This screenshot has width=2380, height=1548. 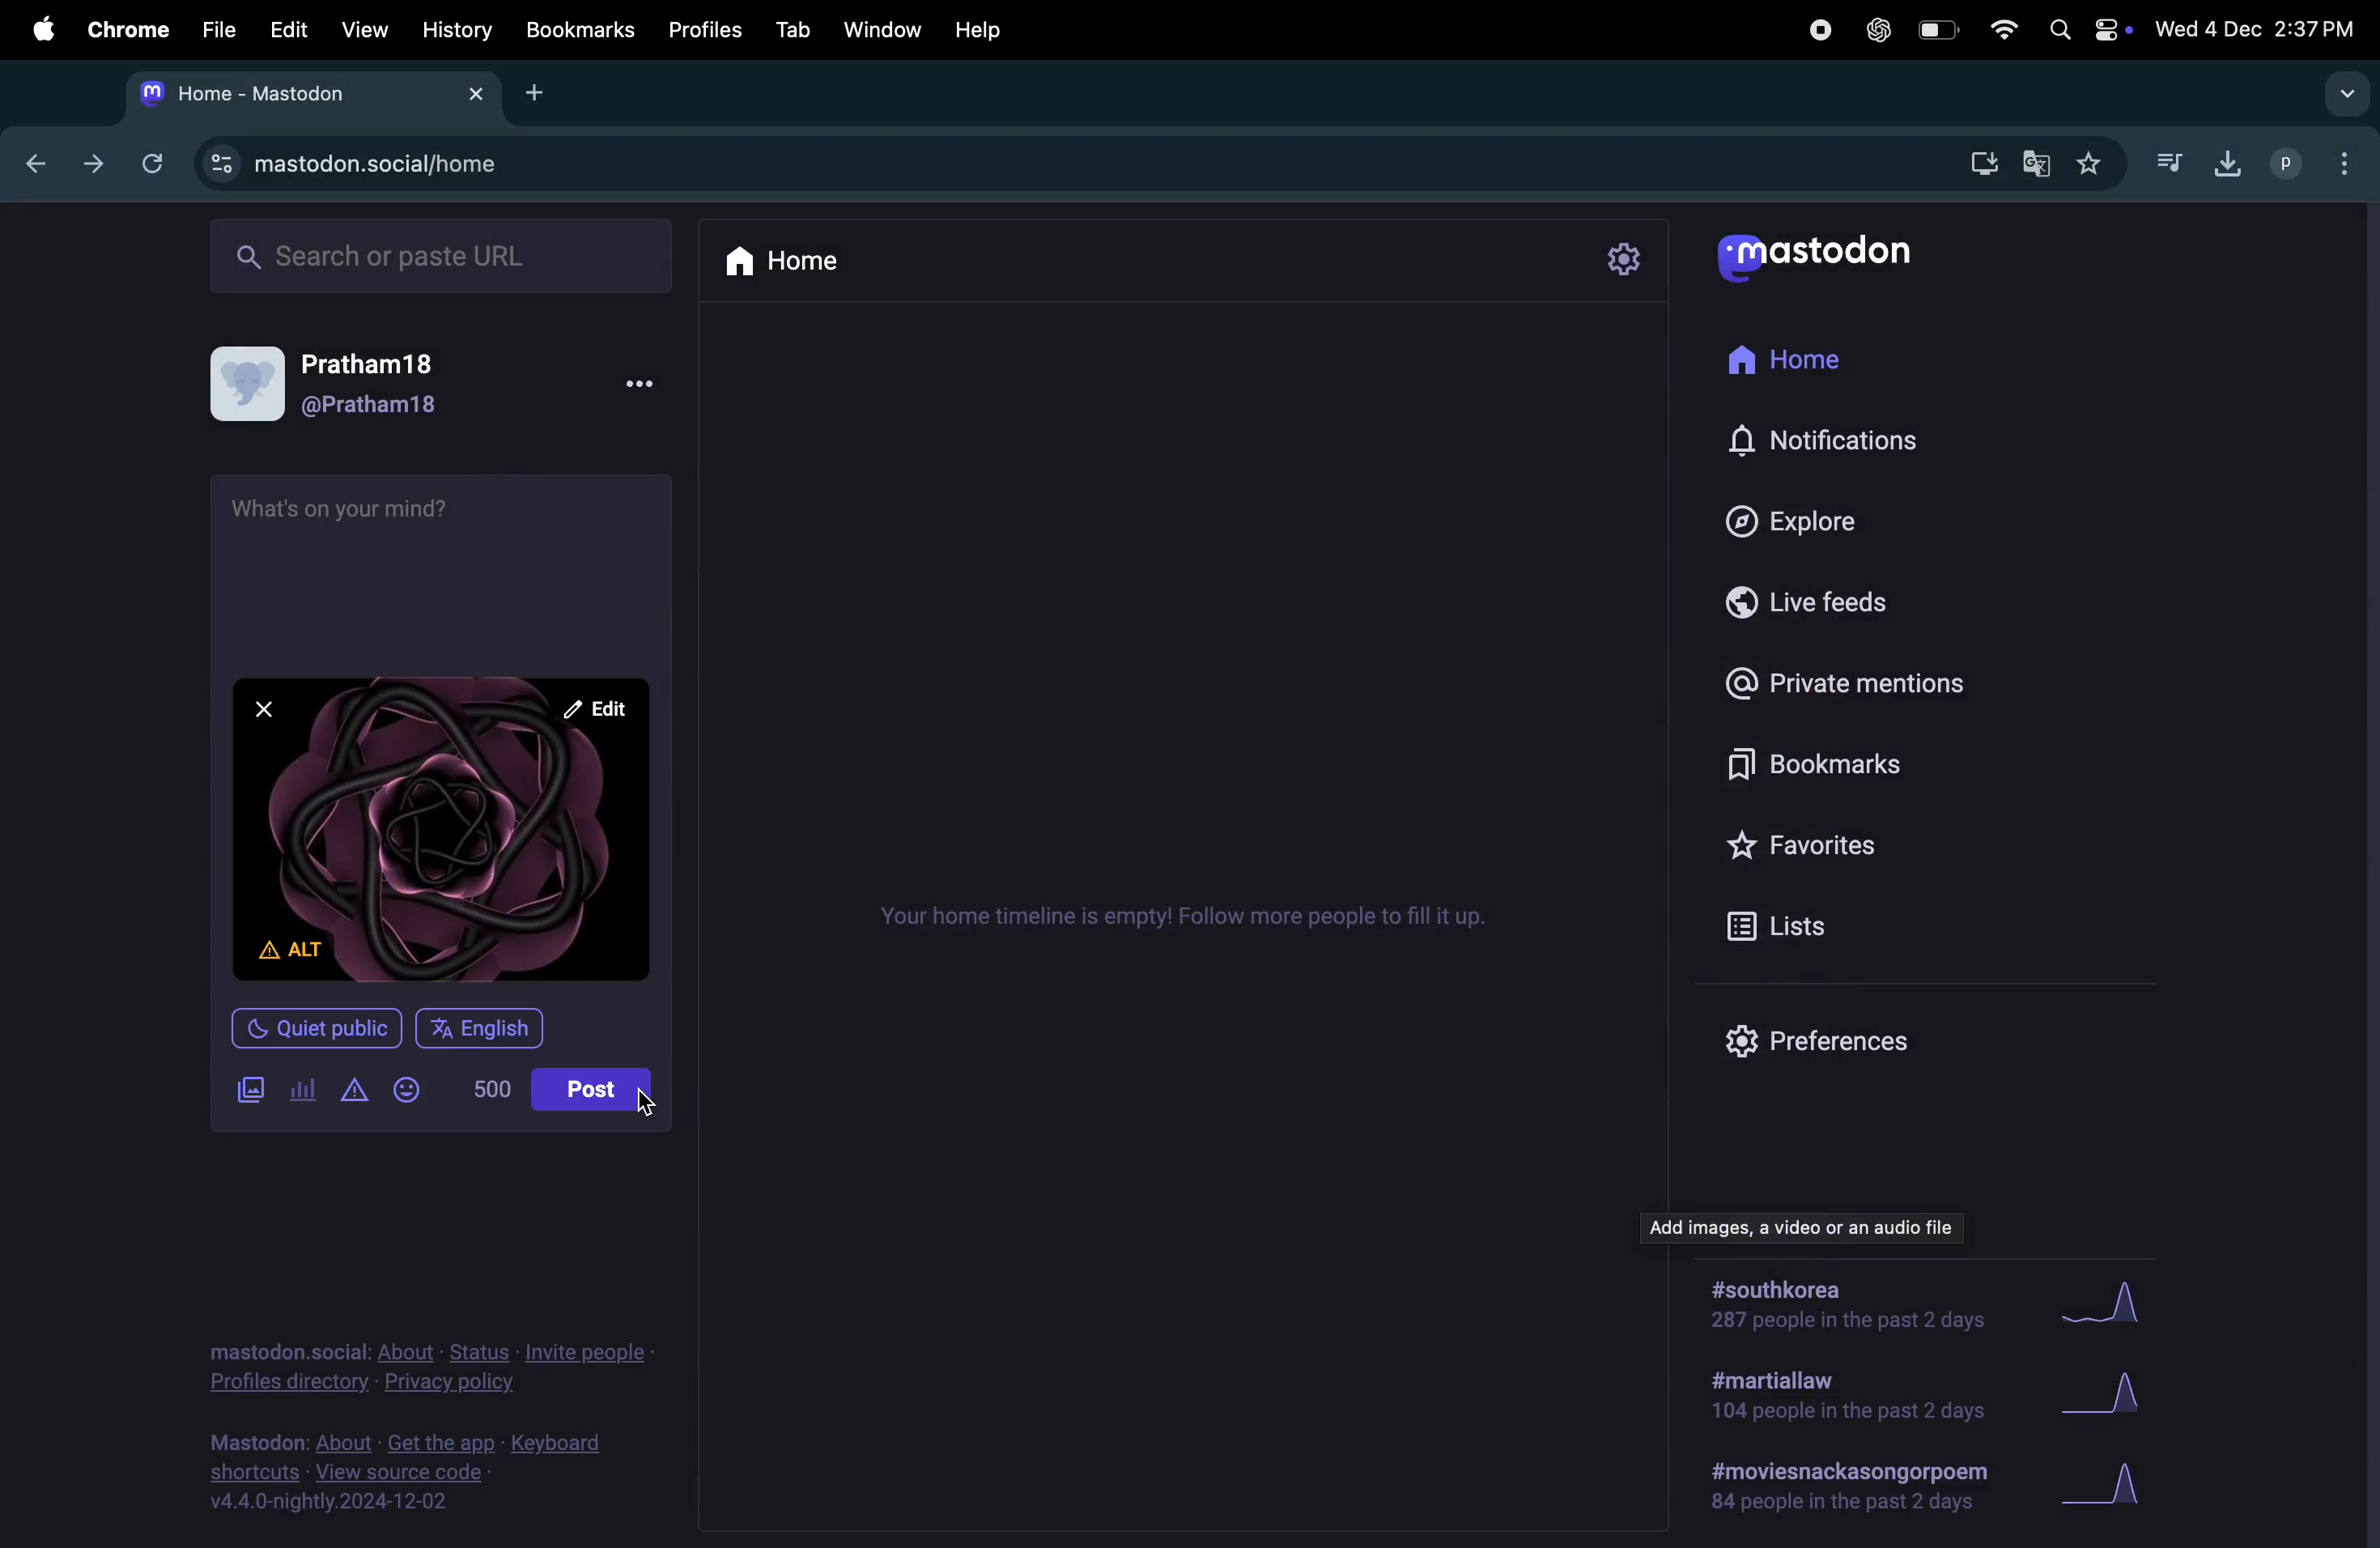 I want to click on history, so click(x=459, y=29).